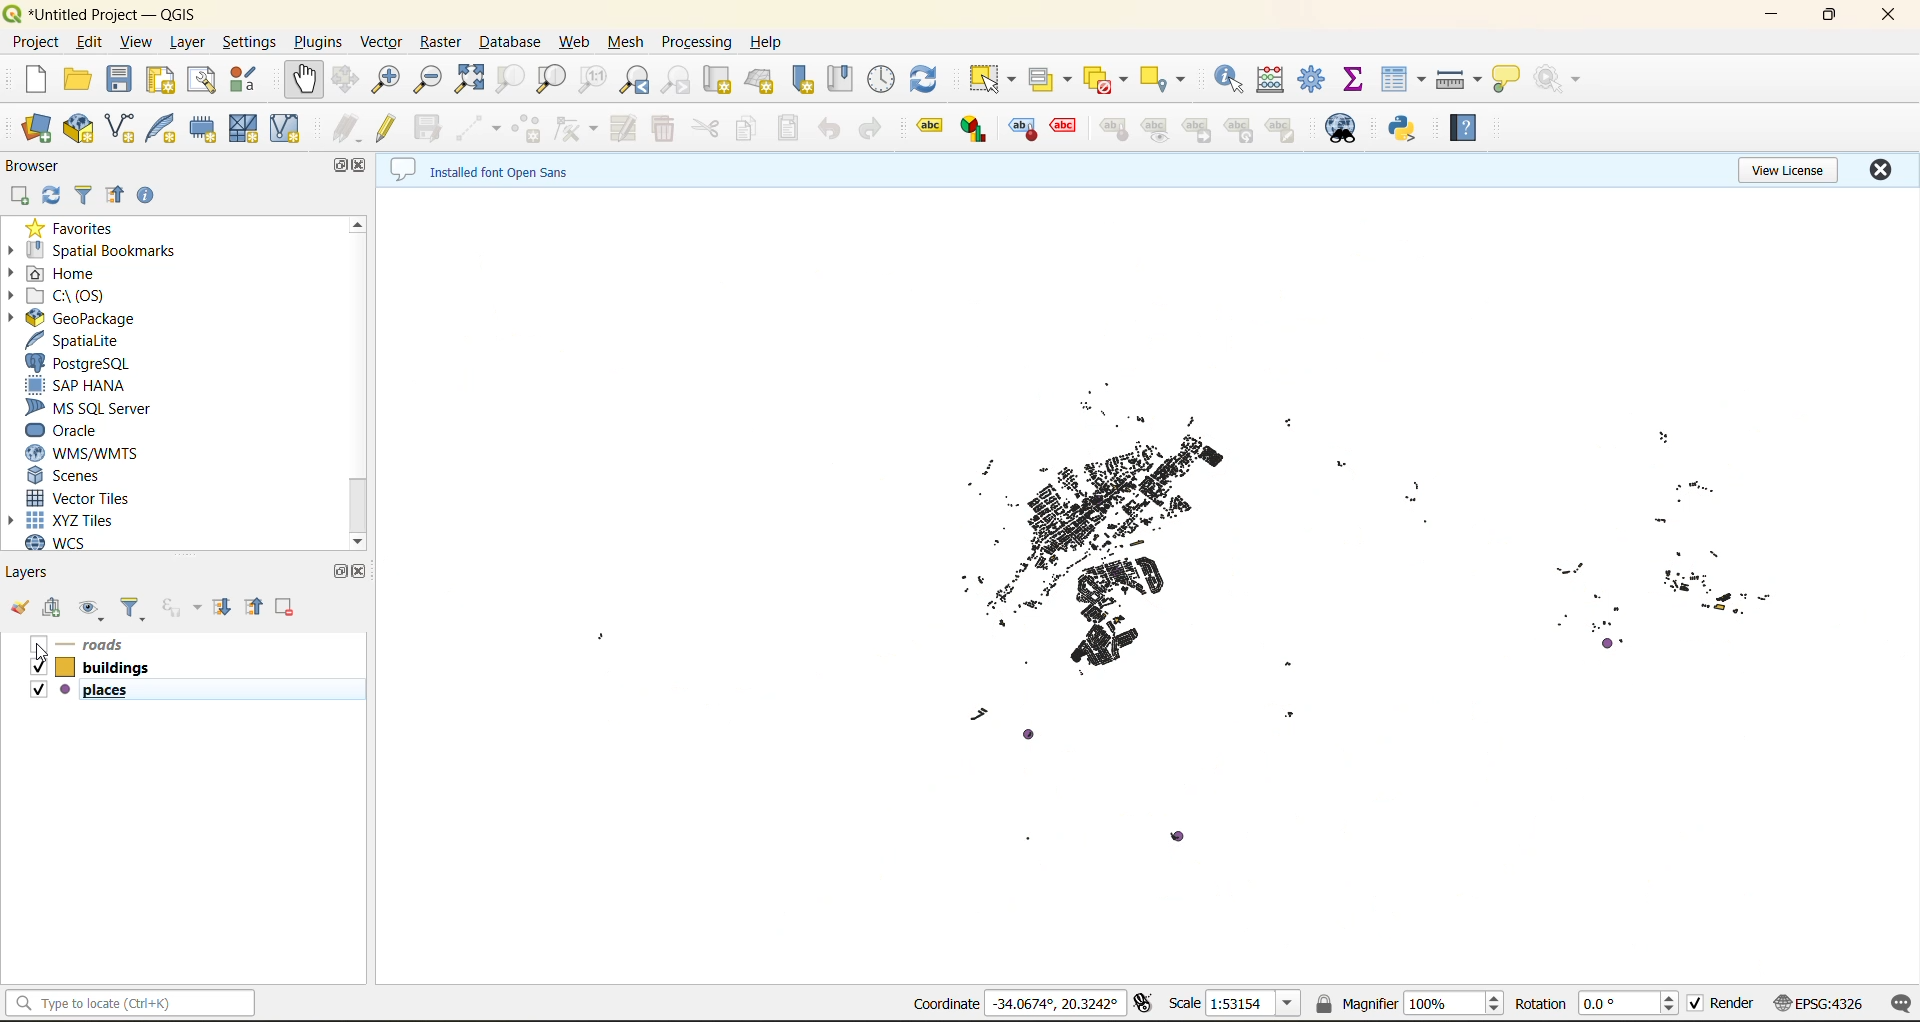  What do you see at coordinates (165, 129) in the screenshot?
I see `new spatialite` at bounding box center [165, 129].